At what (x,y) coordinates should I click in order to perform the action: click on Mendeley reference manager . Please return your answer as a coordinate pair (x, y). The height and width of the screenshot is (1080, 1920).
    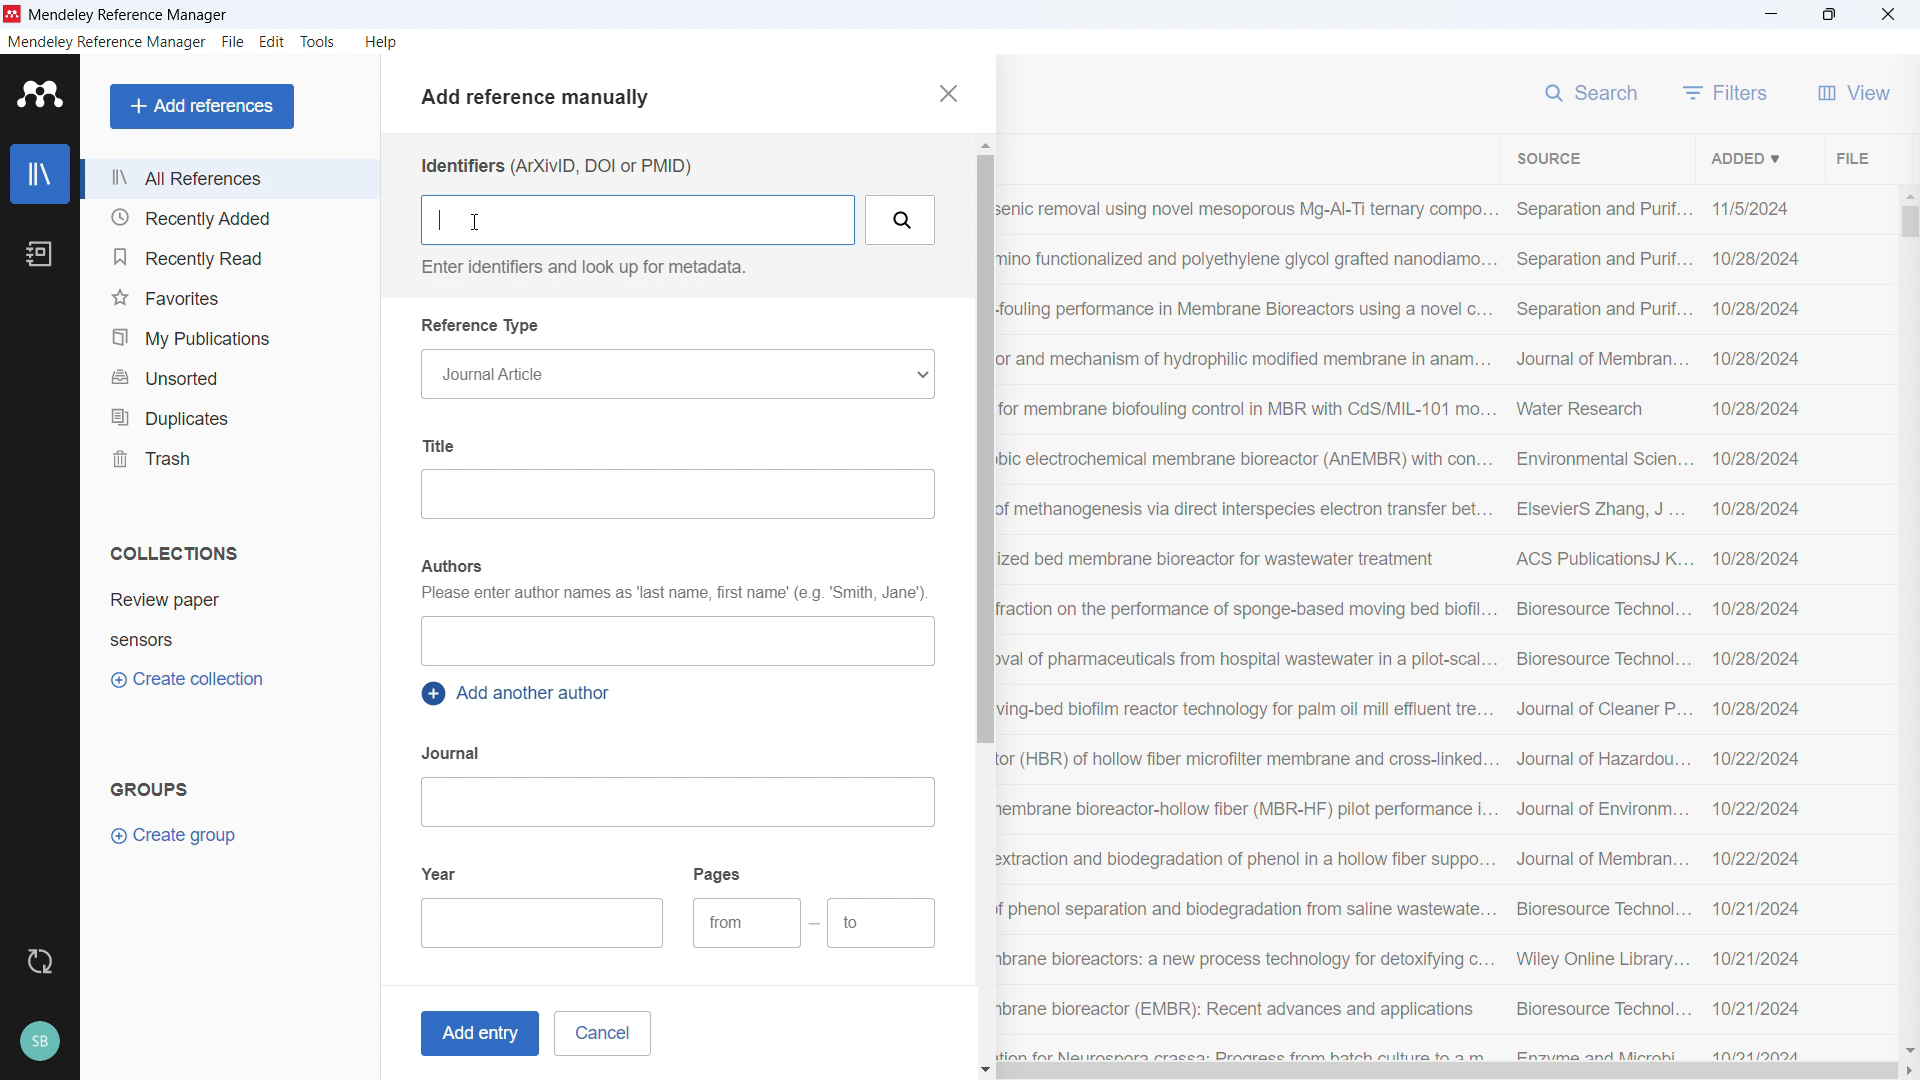
    Looking at the image, I should click on (107, 42).